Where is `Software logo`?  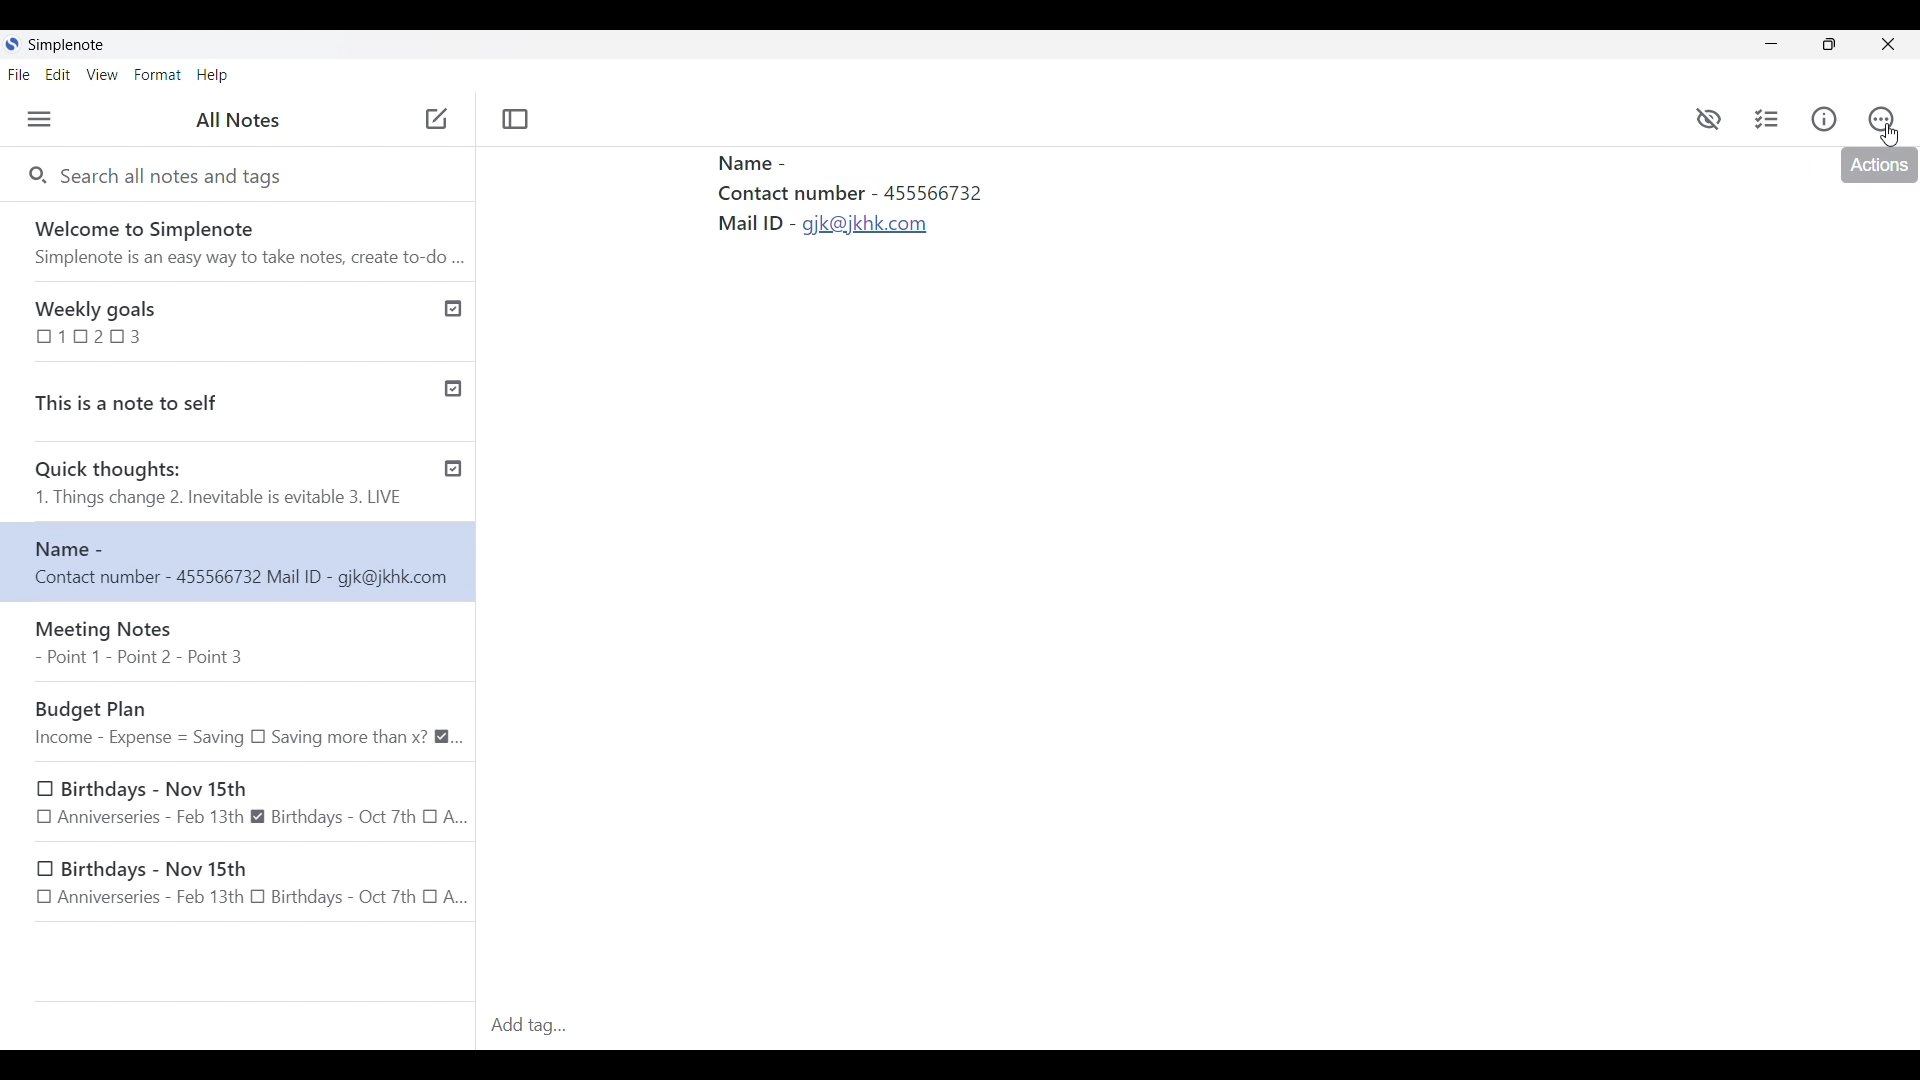
Software logo is located at coordinates (12, 44).